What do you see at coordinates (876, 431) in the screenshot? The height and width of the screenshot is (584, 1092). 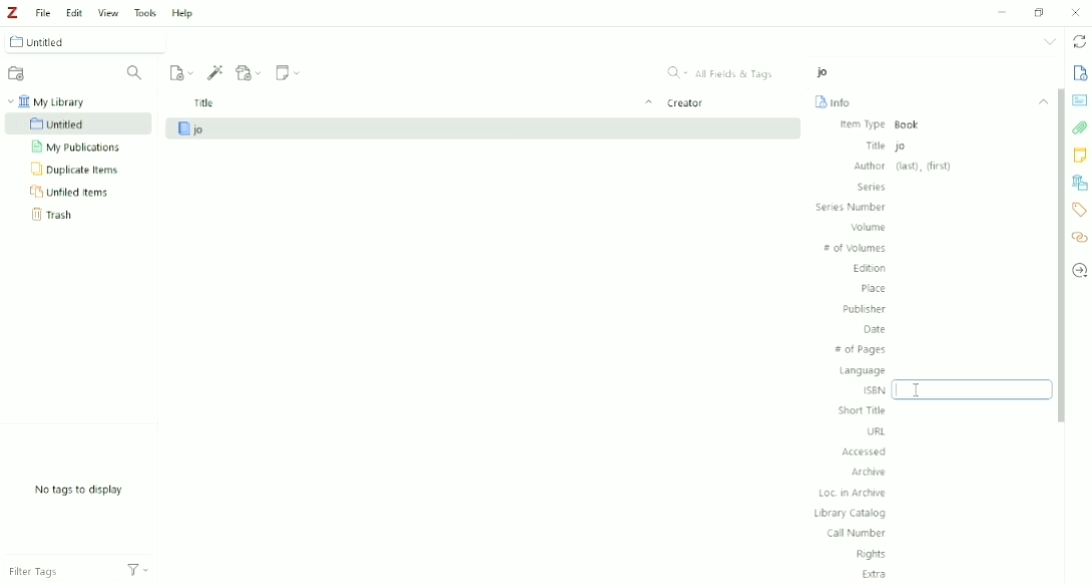 I see `URL` at bounding box center [876, 431].